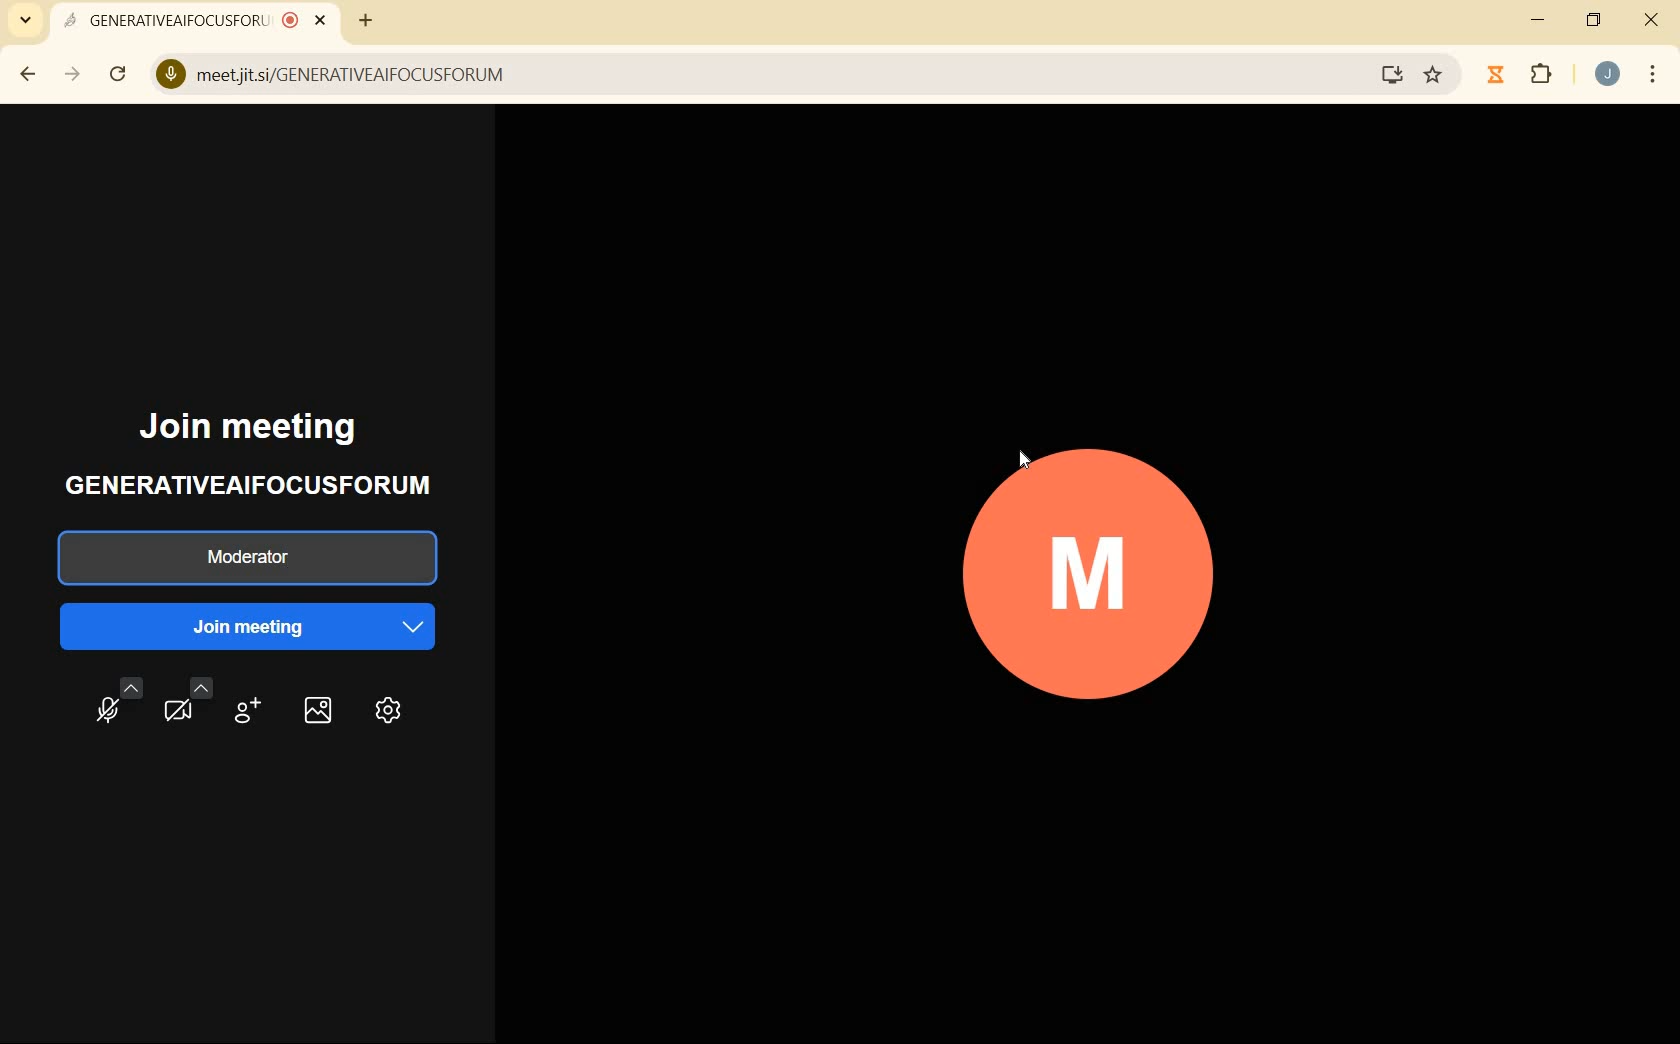 The height and width of the screenshot is (1044, 1680). Describe the element at coordinates (1595, 25) in the screenshot. I see `RESTORE DOWN` at that location.